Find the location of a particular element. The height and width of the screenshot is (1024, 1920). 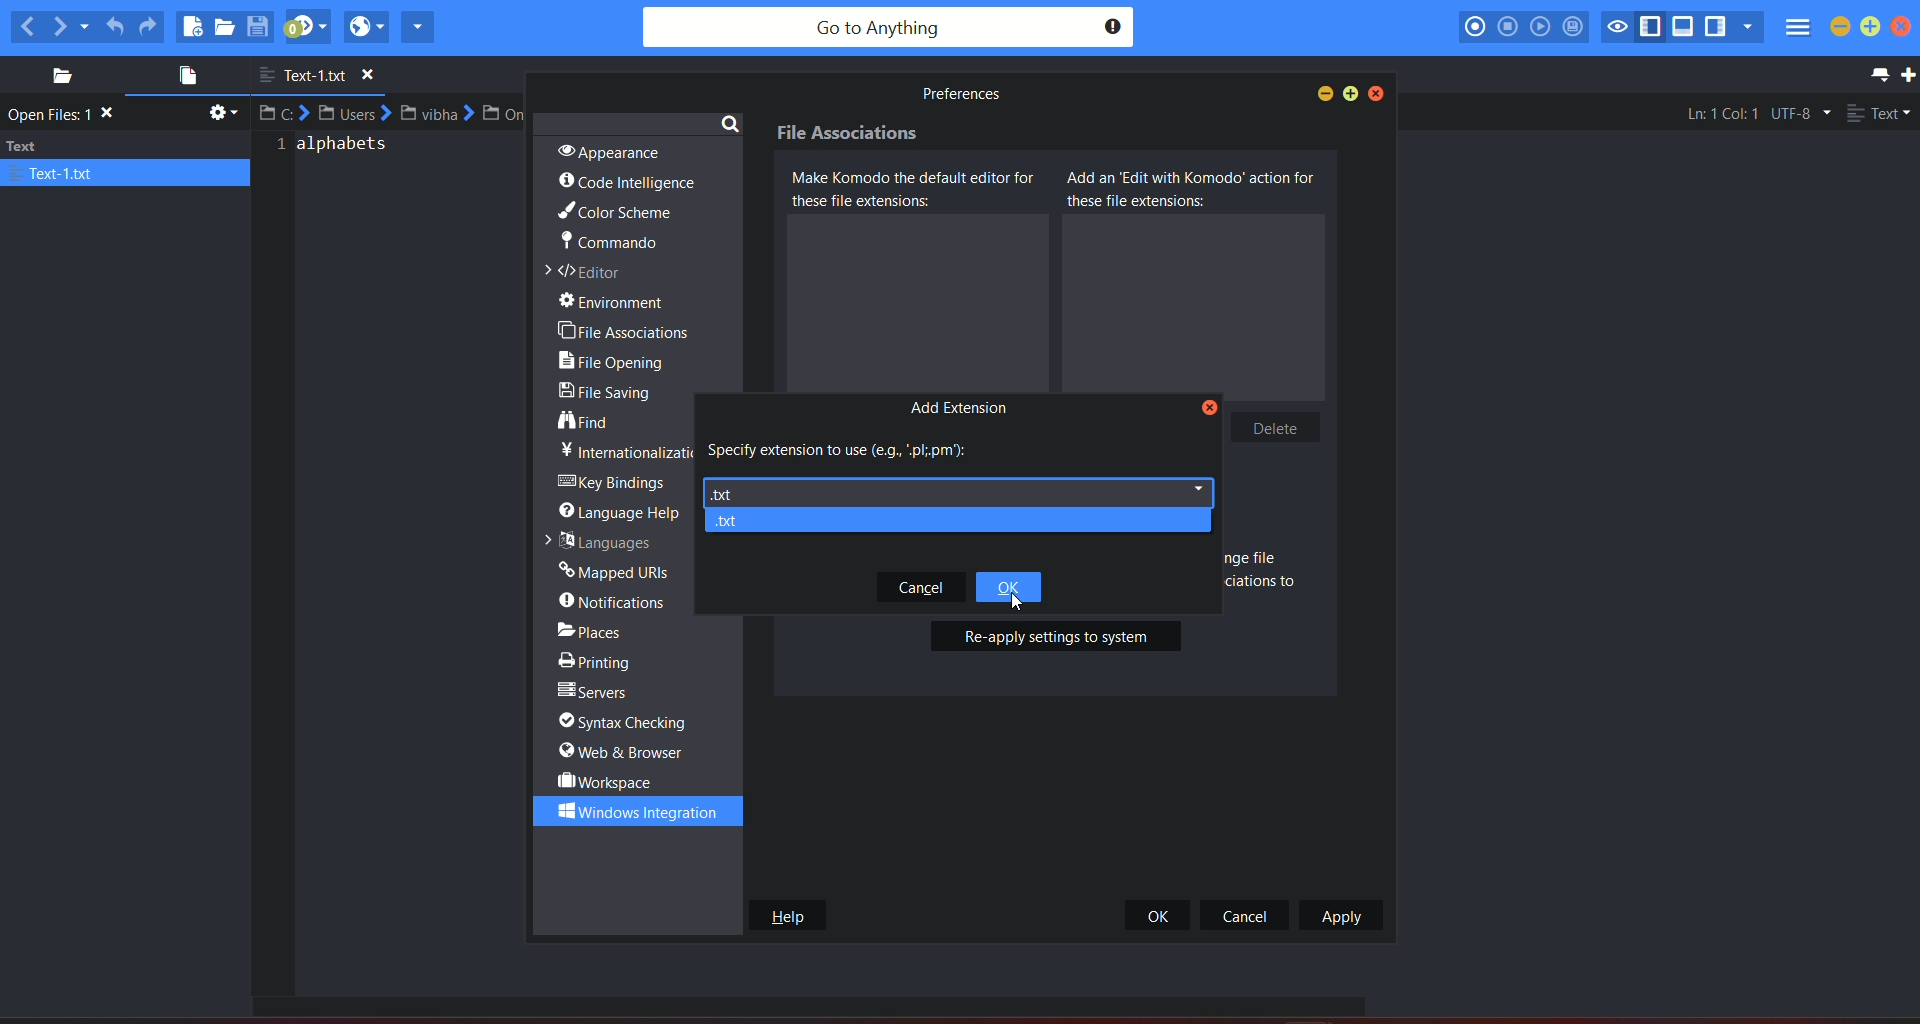

search is located at coordinates (730, 122).